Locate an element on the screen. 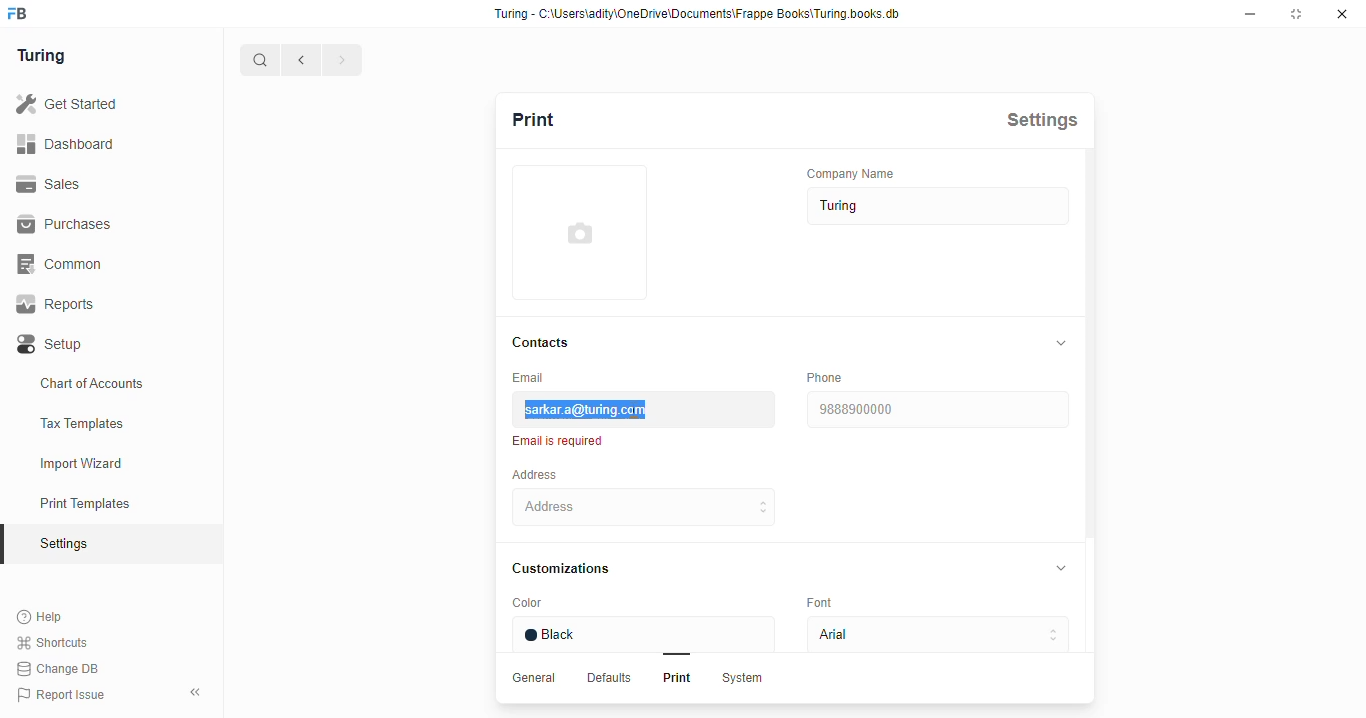 The width and height of the screenshot is (1366, 718). Settings is located at coordinates (1049, 119).